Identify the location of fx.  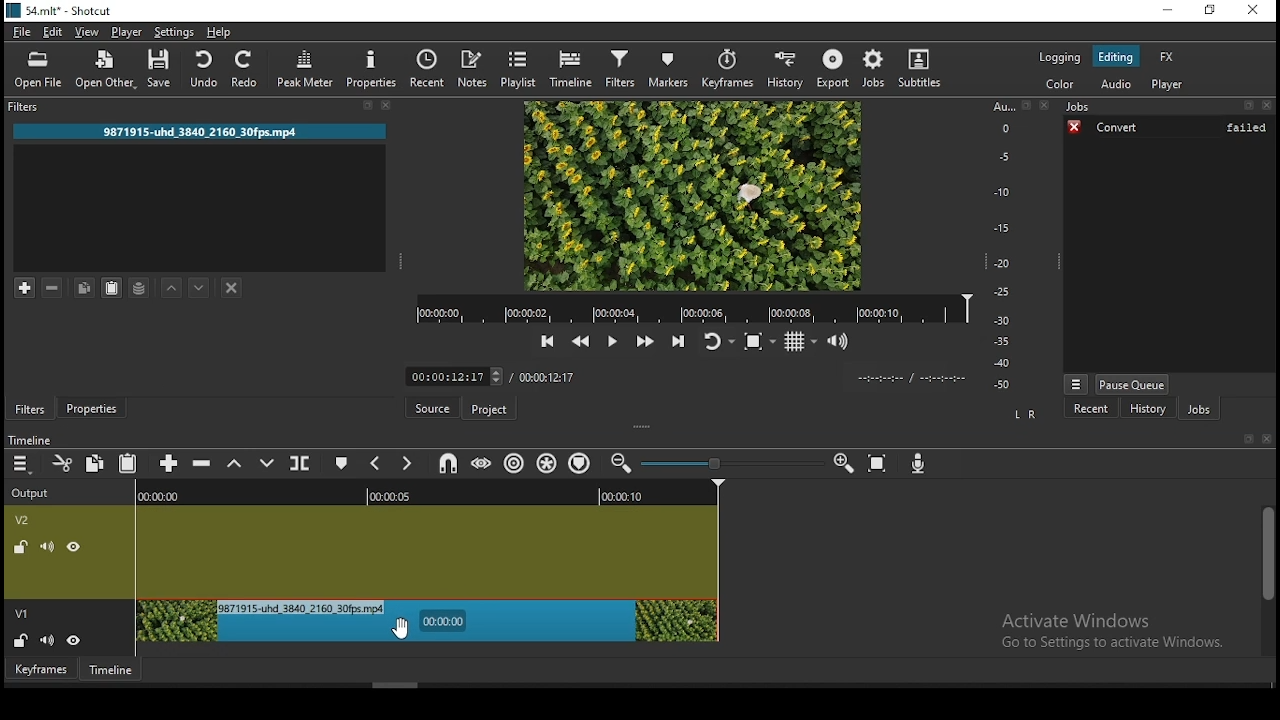
(1167, 56).